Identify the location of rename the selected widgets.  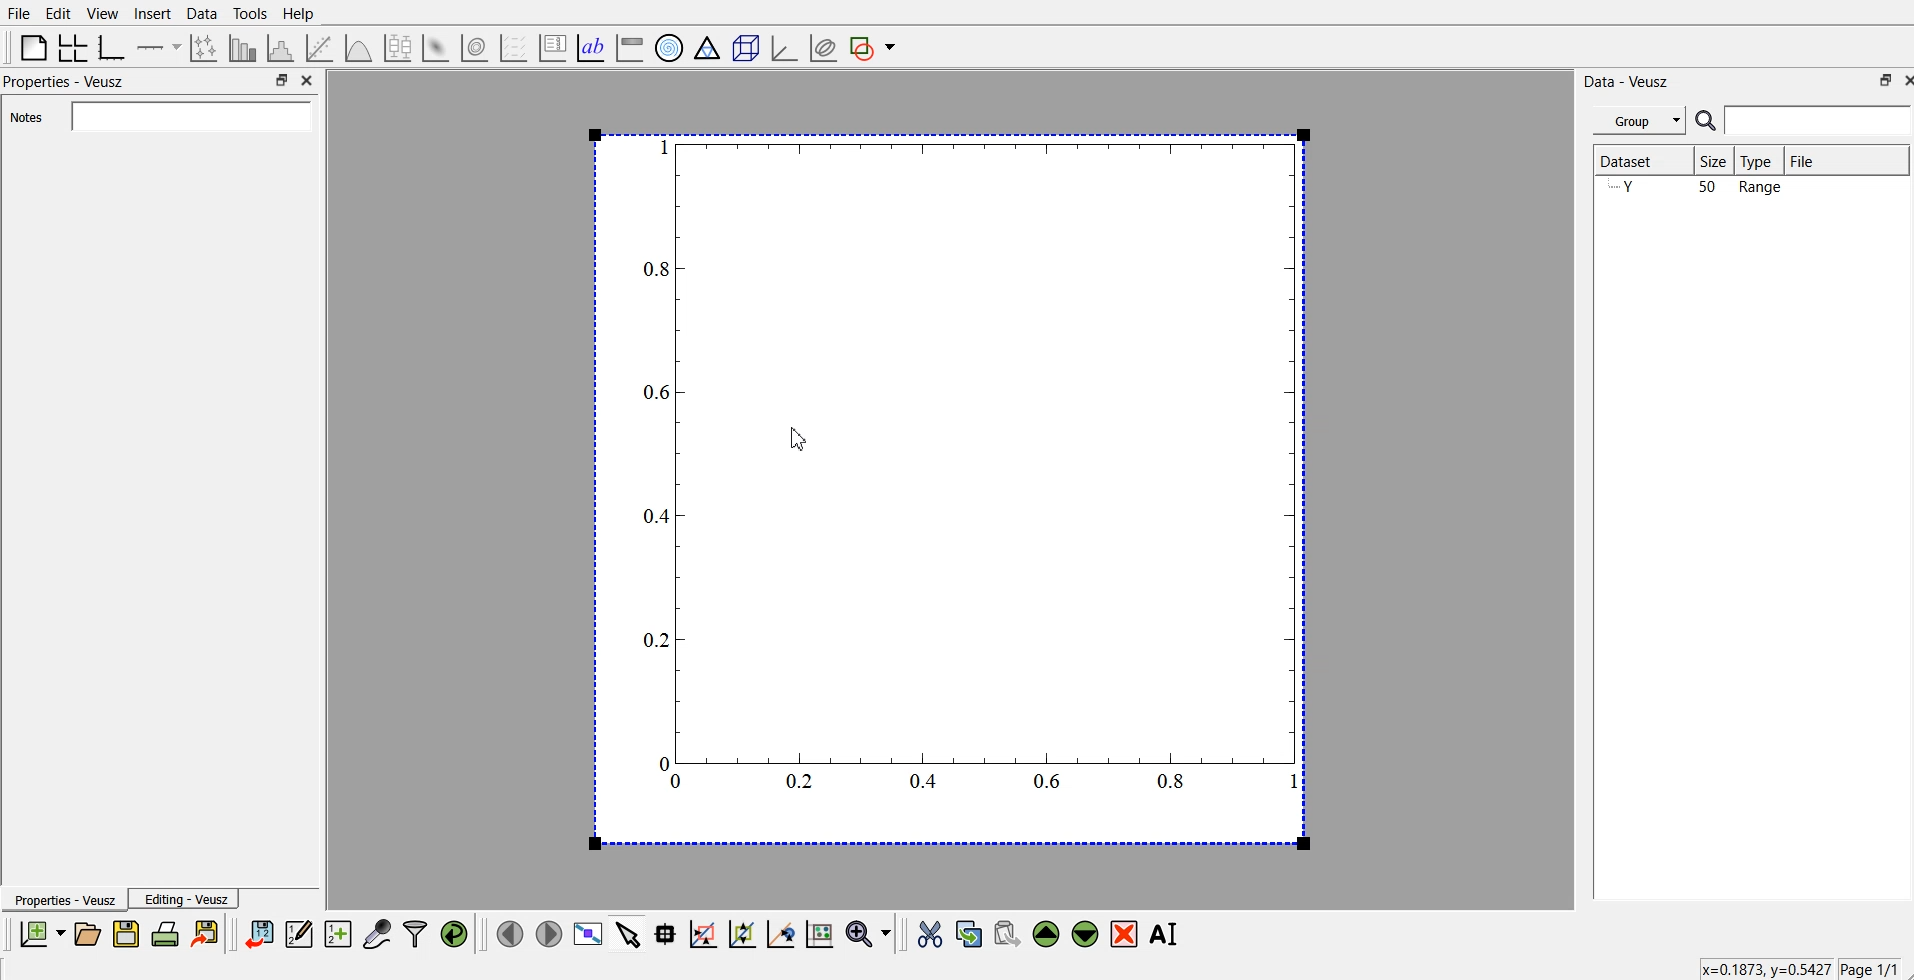
(1165, 934).